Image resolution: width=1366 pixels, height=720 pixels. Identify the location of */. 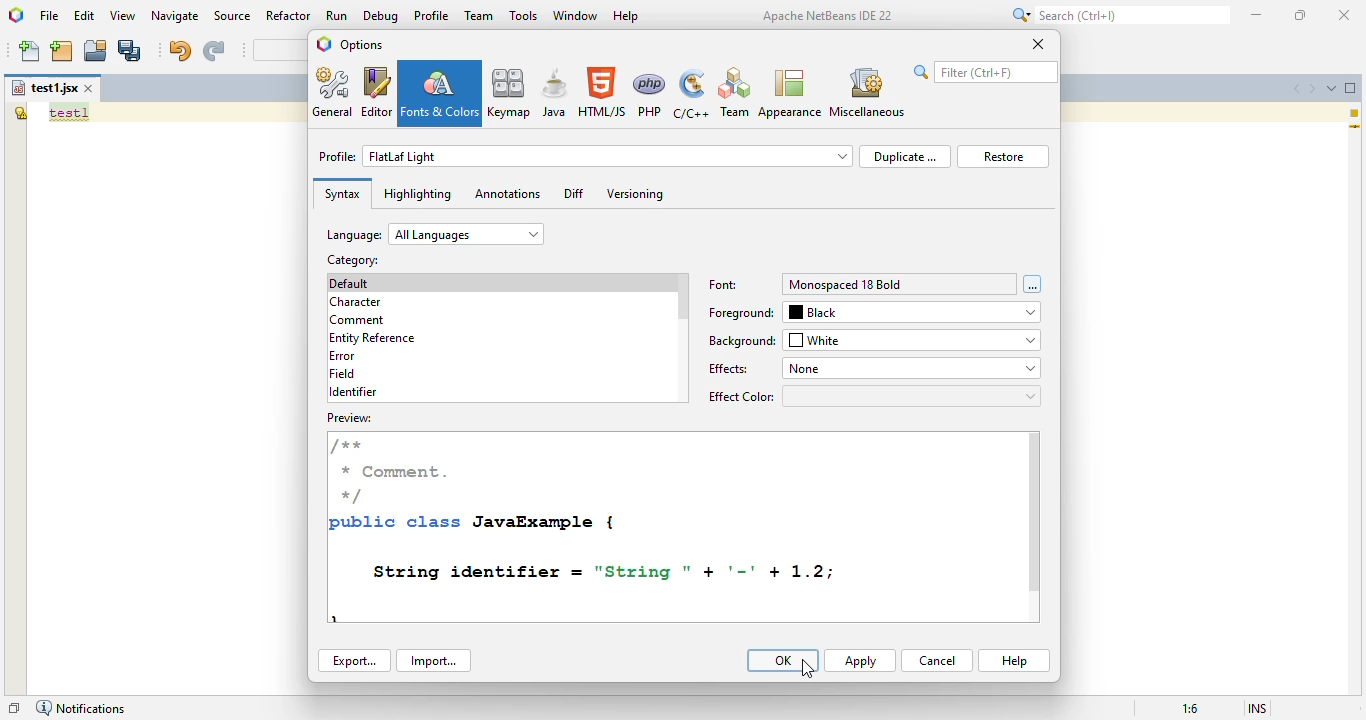
(367, 496).